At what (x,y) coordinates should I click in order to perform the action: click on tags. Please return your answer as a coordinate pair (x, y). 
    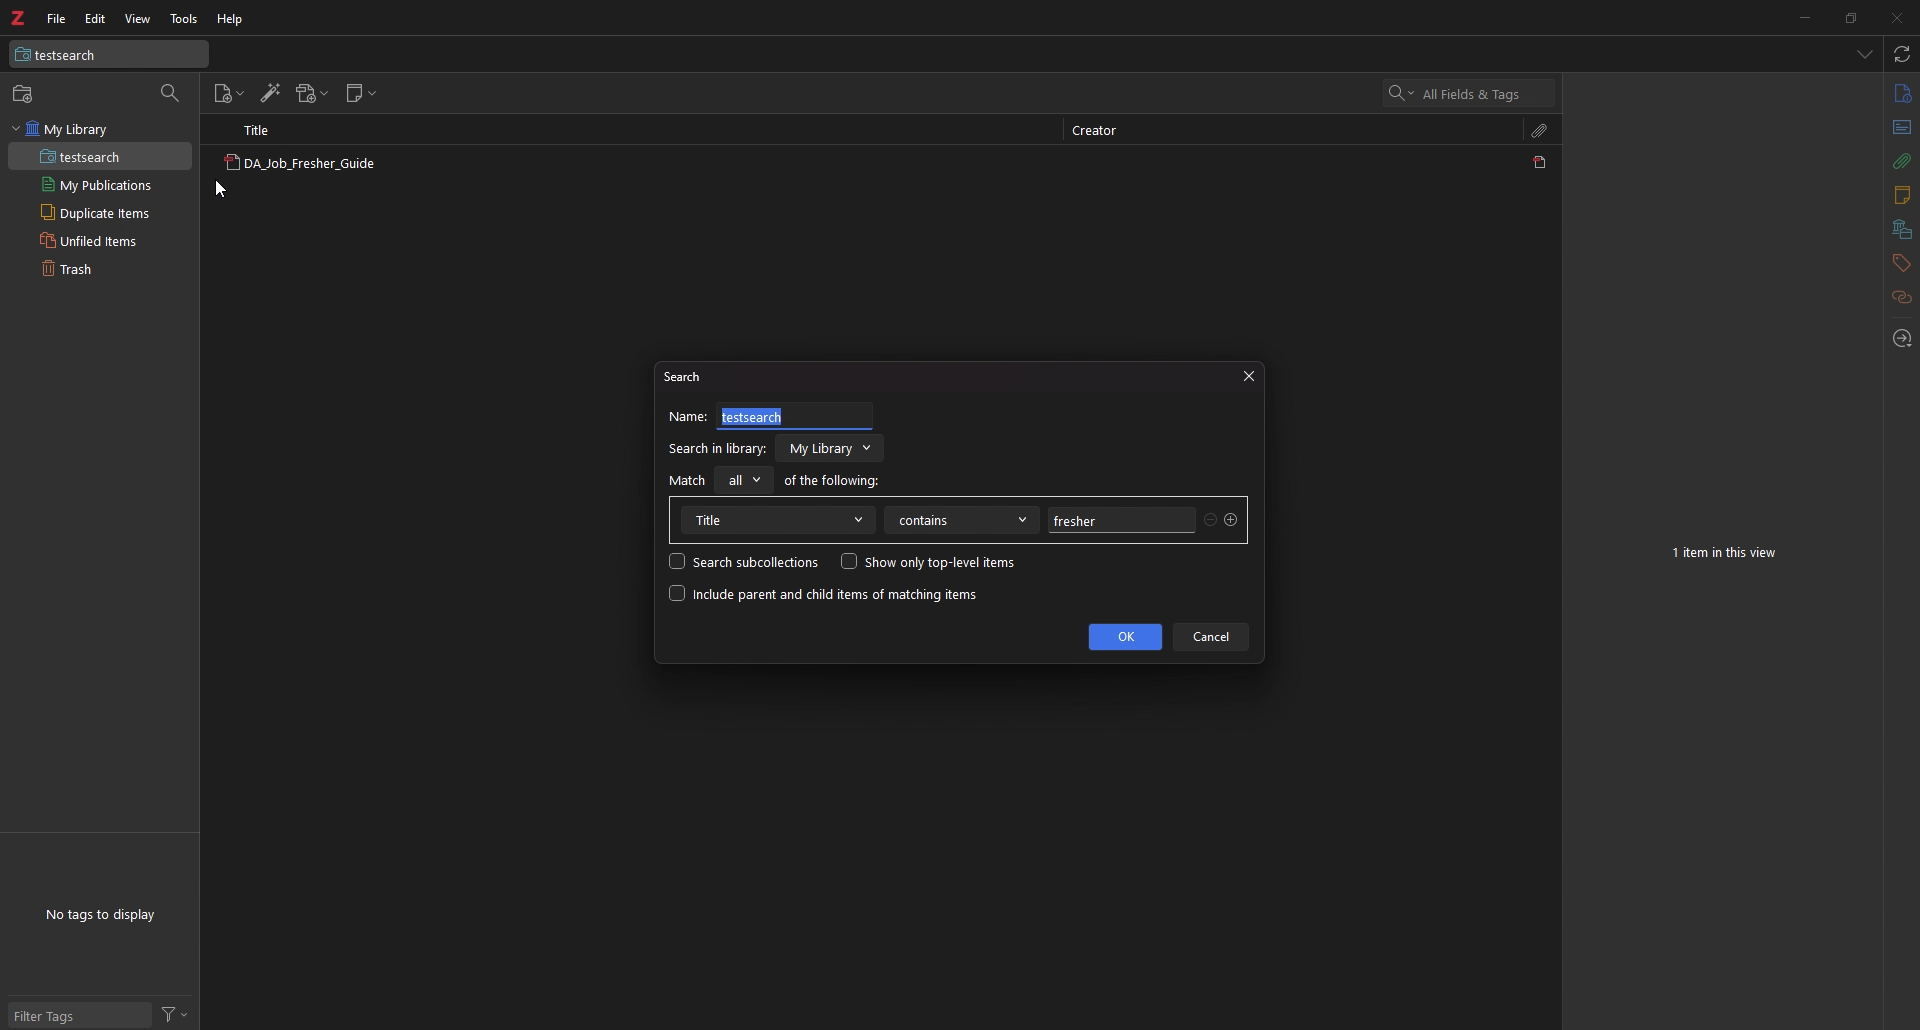
    Looking at the image, I should click on (1901, 263).